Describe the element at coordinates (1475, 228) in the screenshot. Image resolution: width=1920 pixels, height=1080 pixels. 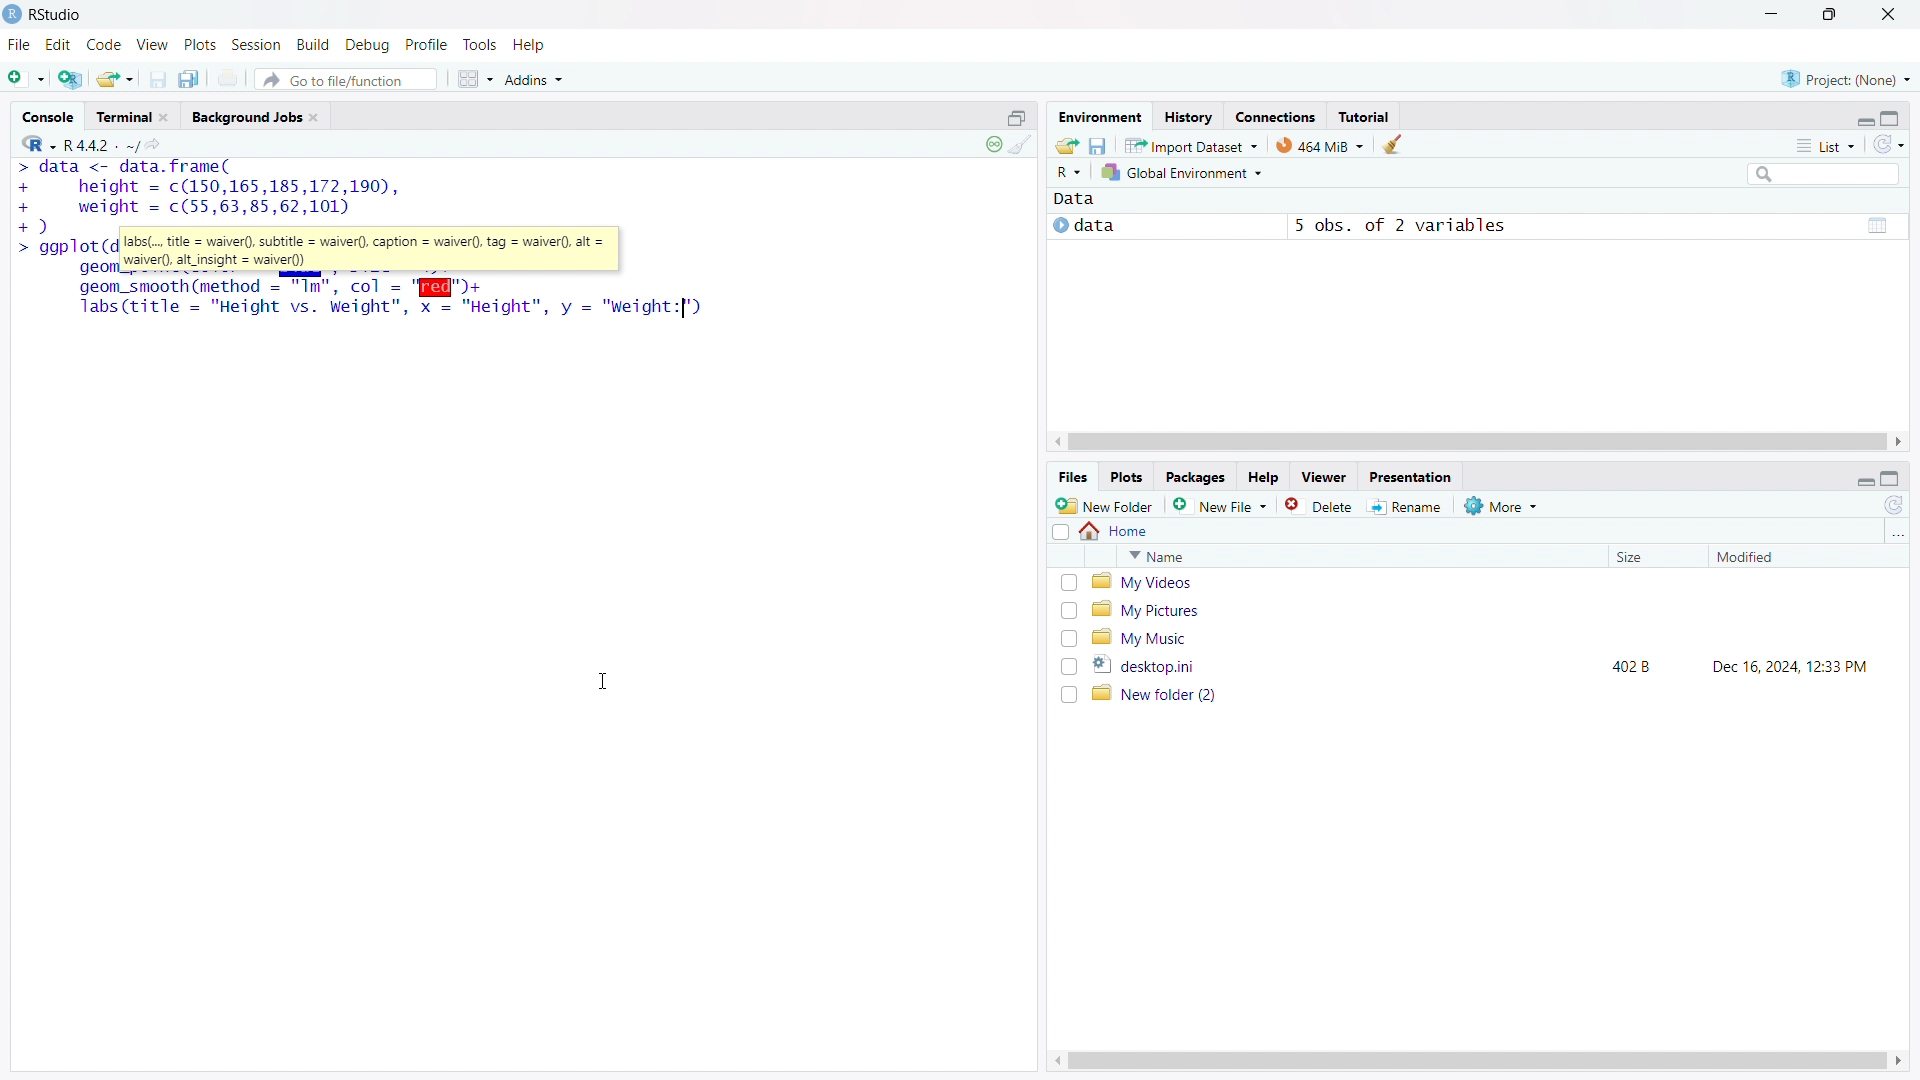
I see `data 5obs. of 2 variables` at that location.